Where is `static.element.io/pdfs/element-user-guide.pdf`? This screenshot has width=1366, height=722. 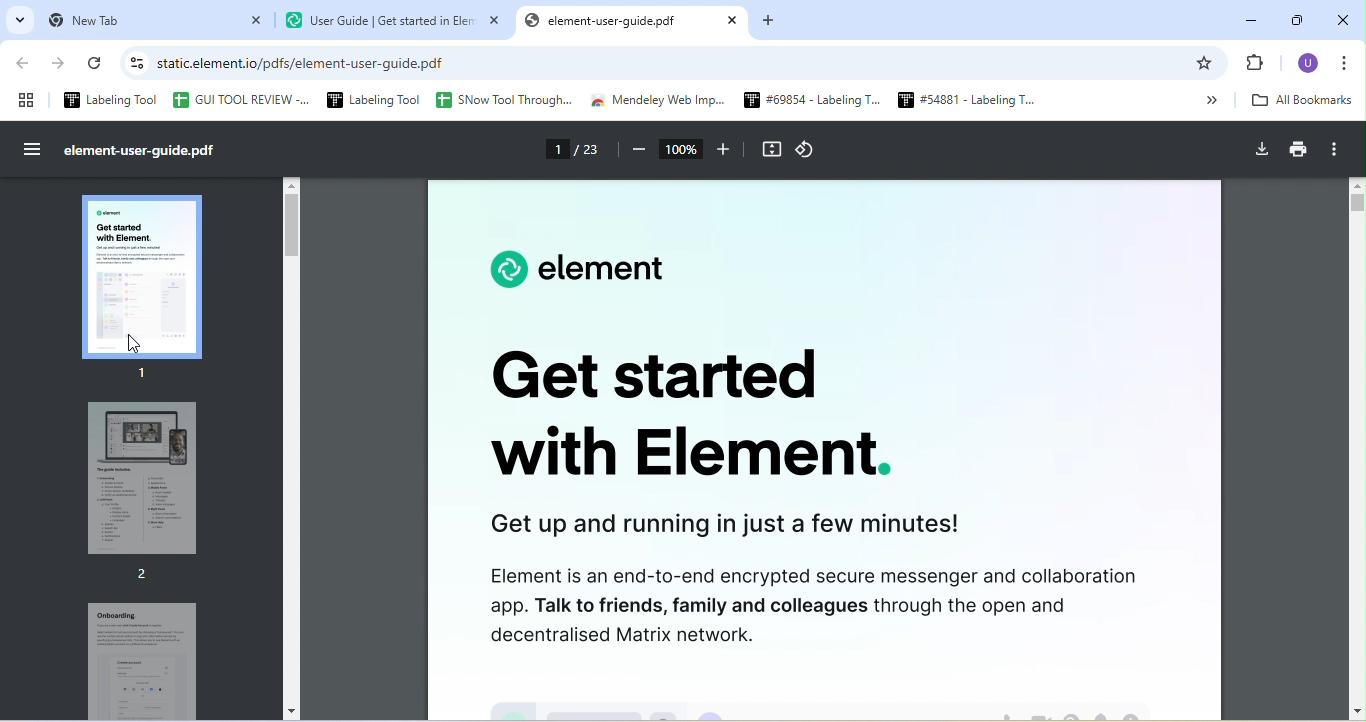
static.element.io/pdfs/element-user-guide.pdf is located at coordinates (315, 64).